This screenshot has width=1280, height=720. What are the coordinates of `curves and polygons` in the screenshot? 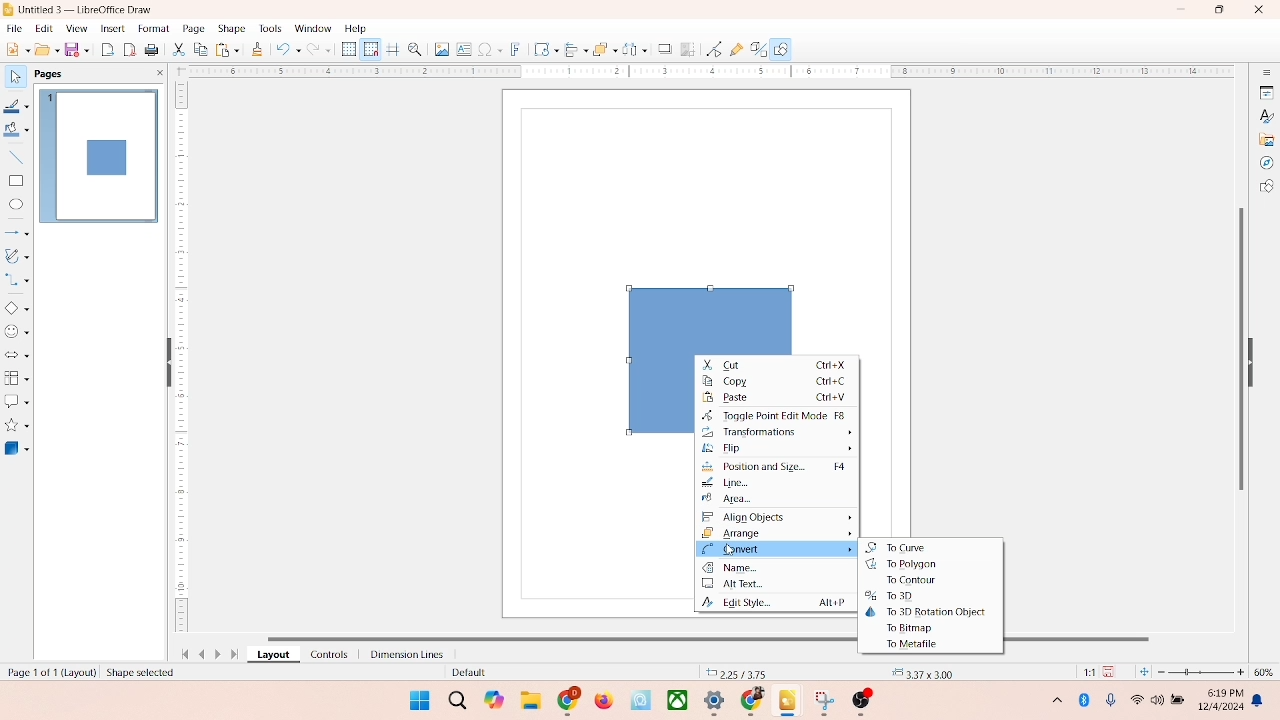 It's located at (18, 254).